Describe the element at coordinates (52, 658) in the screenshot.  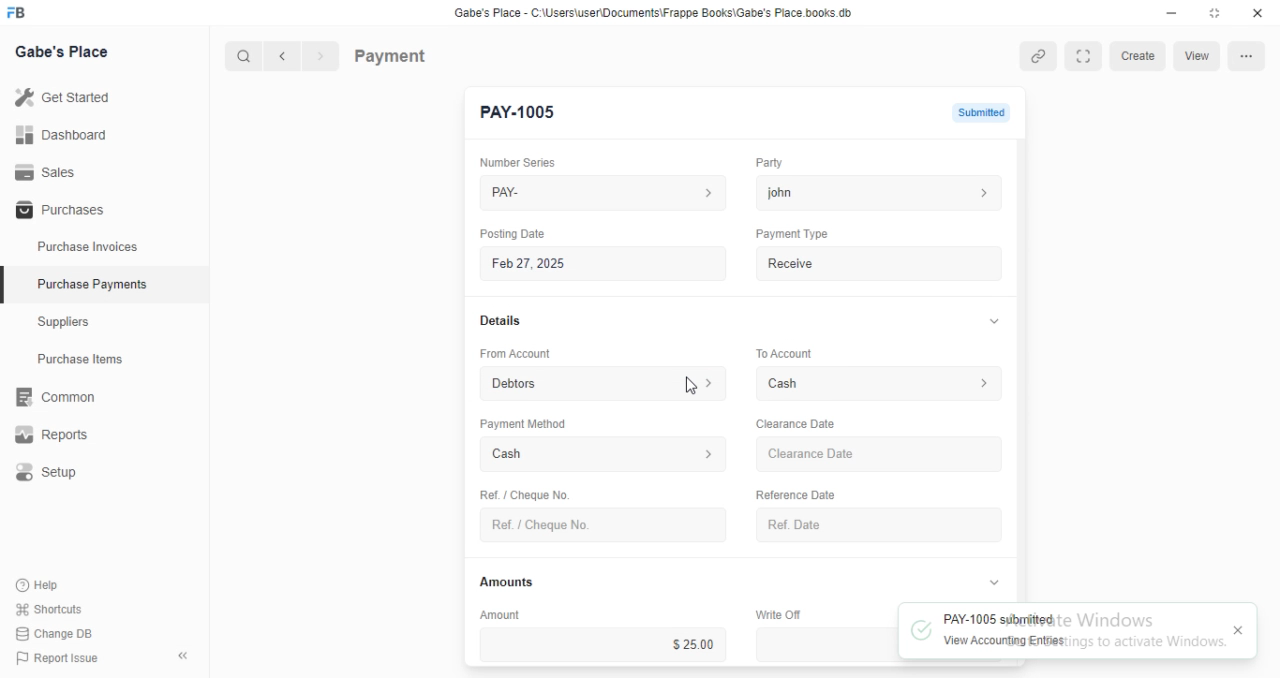
I see `Report Issue` at that location.